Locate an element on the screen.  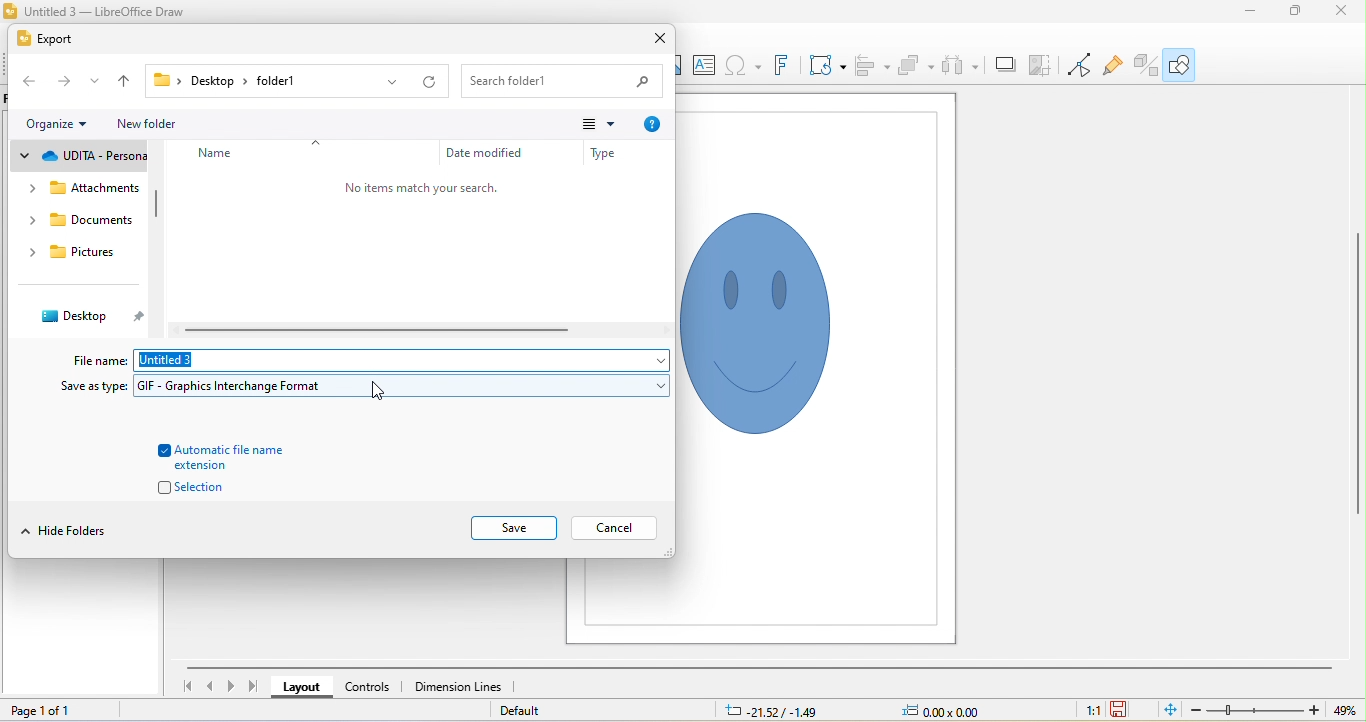
file name: untitled3 is located at coordinates (198, 360).